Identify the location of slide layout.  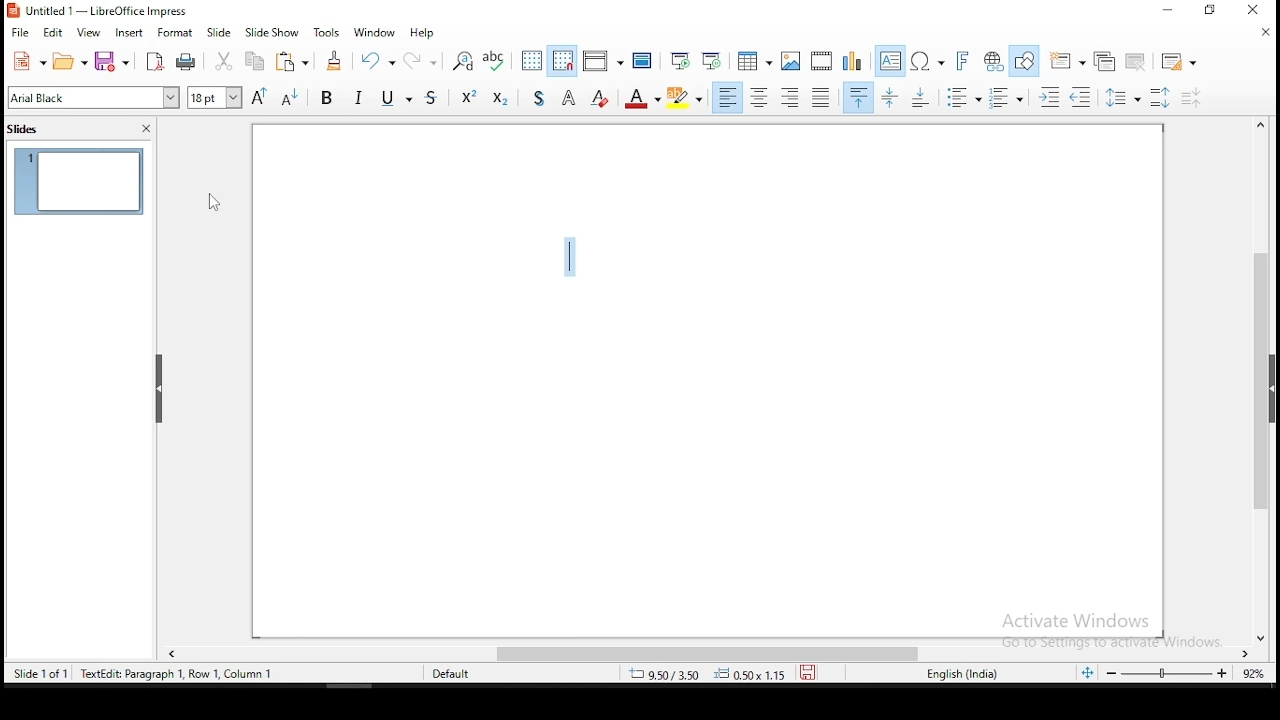
(1181, 62).